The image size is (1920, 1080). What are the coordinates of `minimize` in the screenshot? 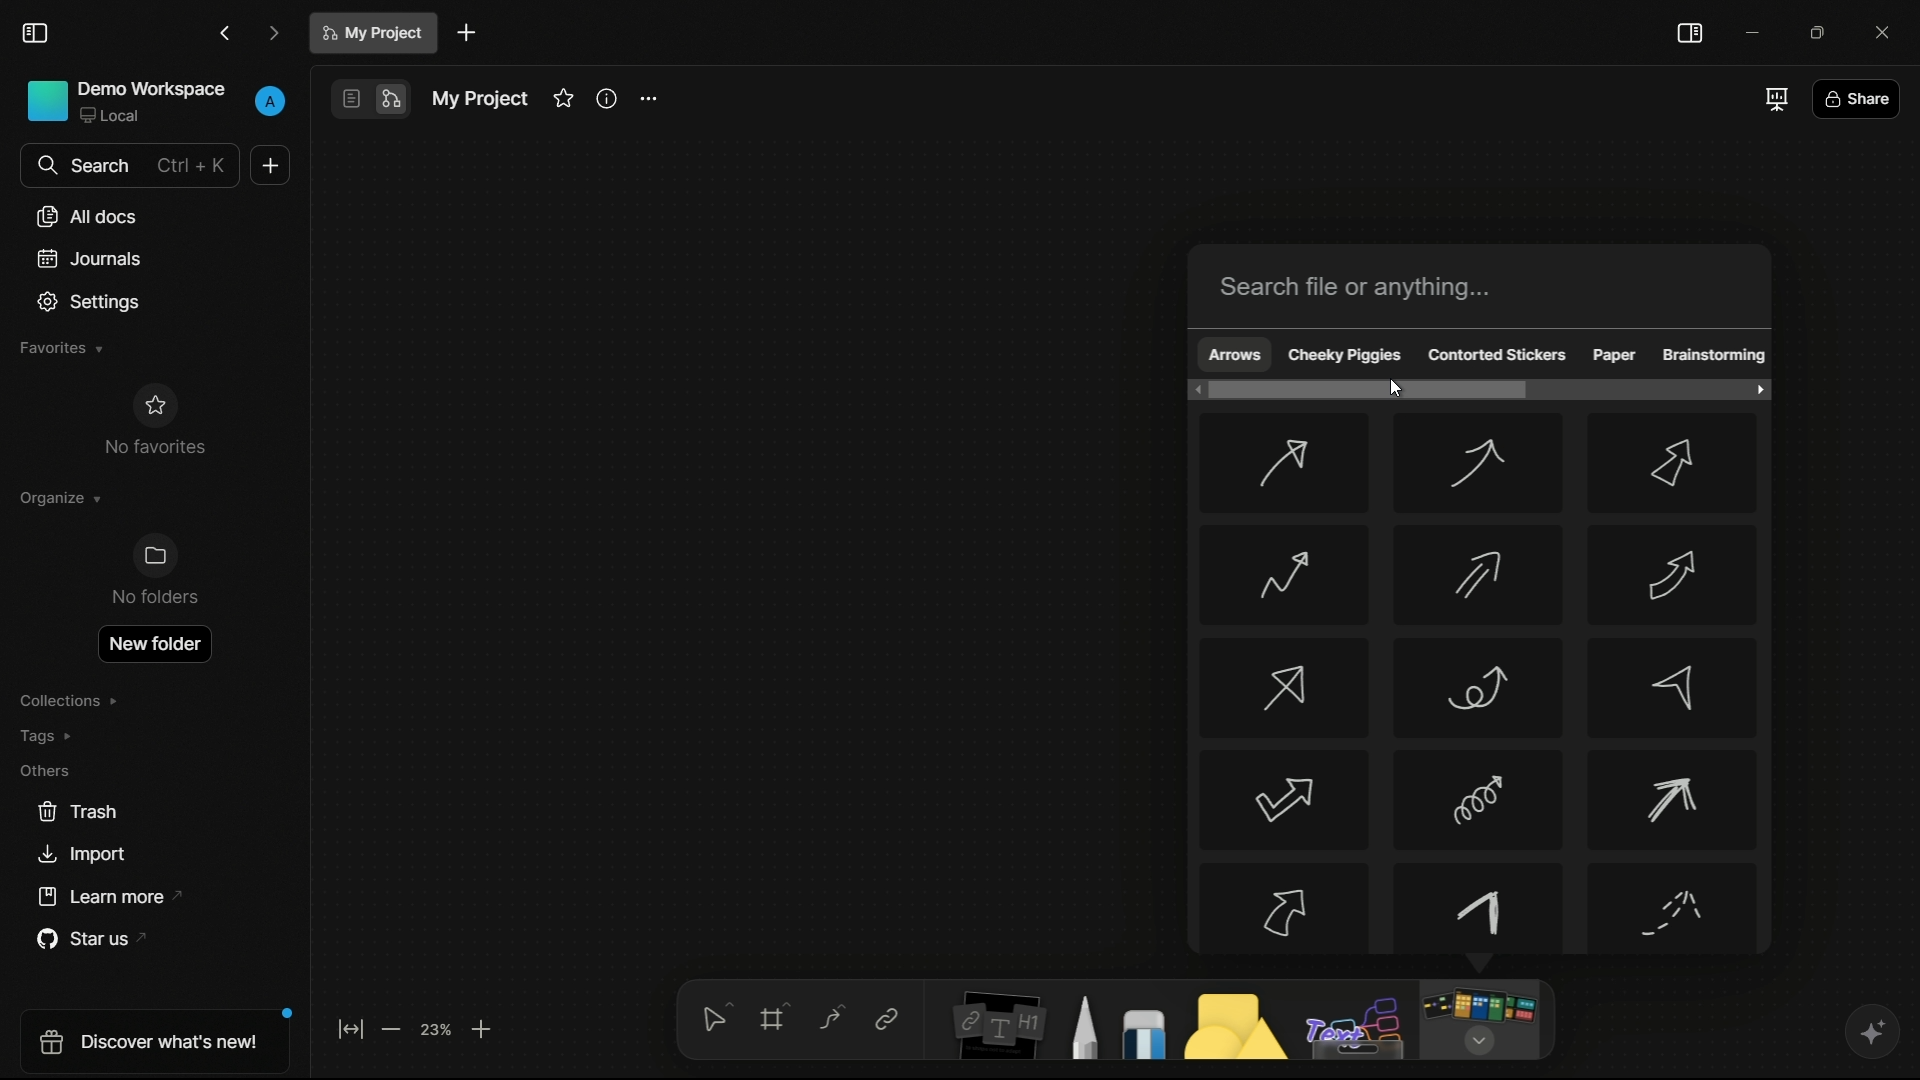 It's located at (1755, 32).